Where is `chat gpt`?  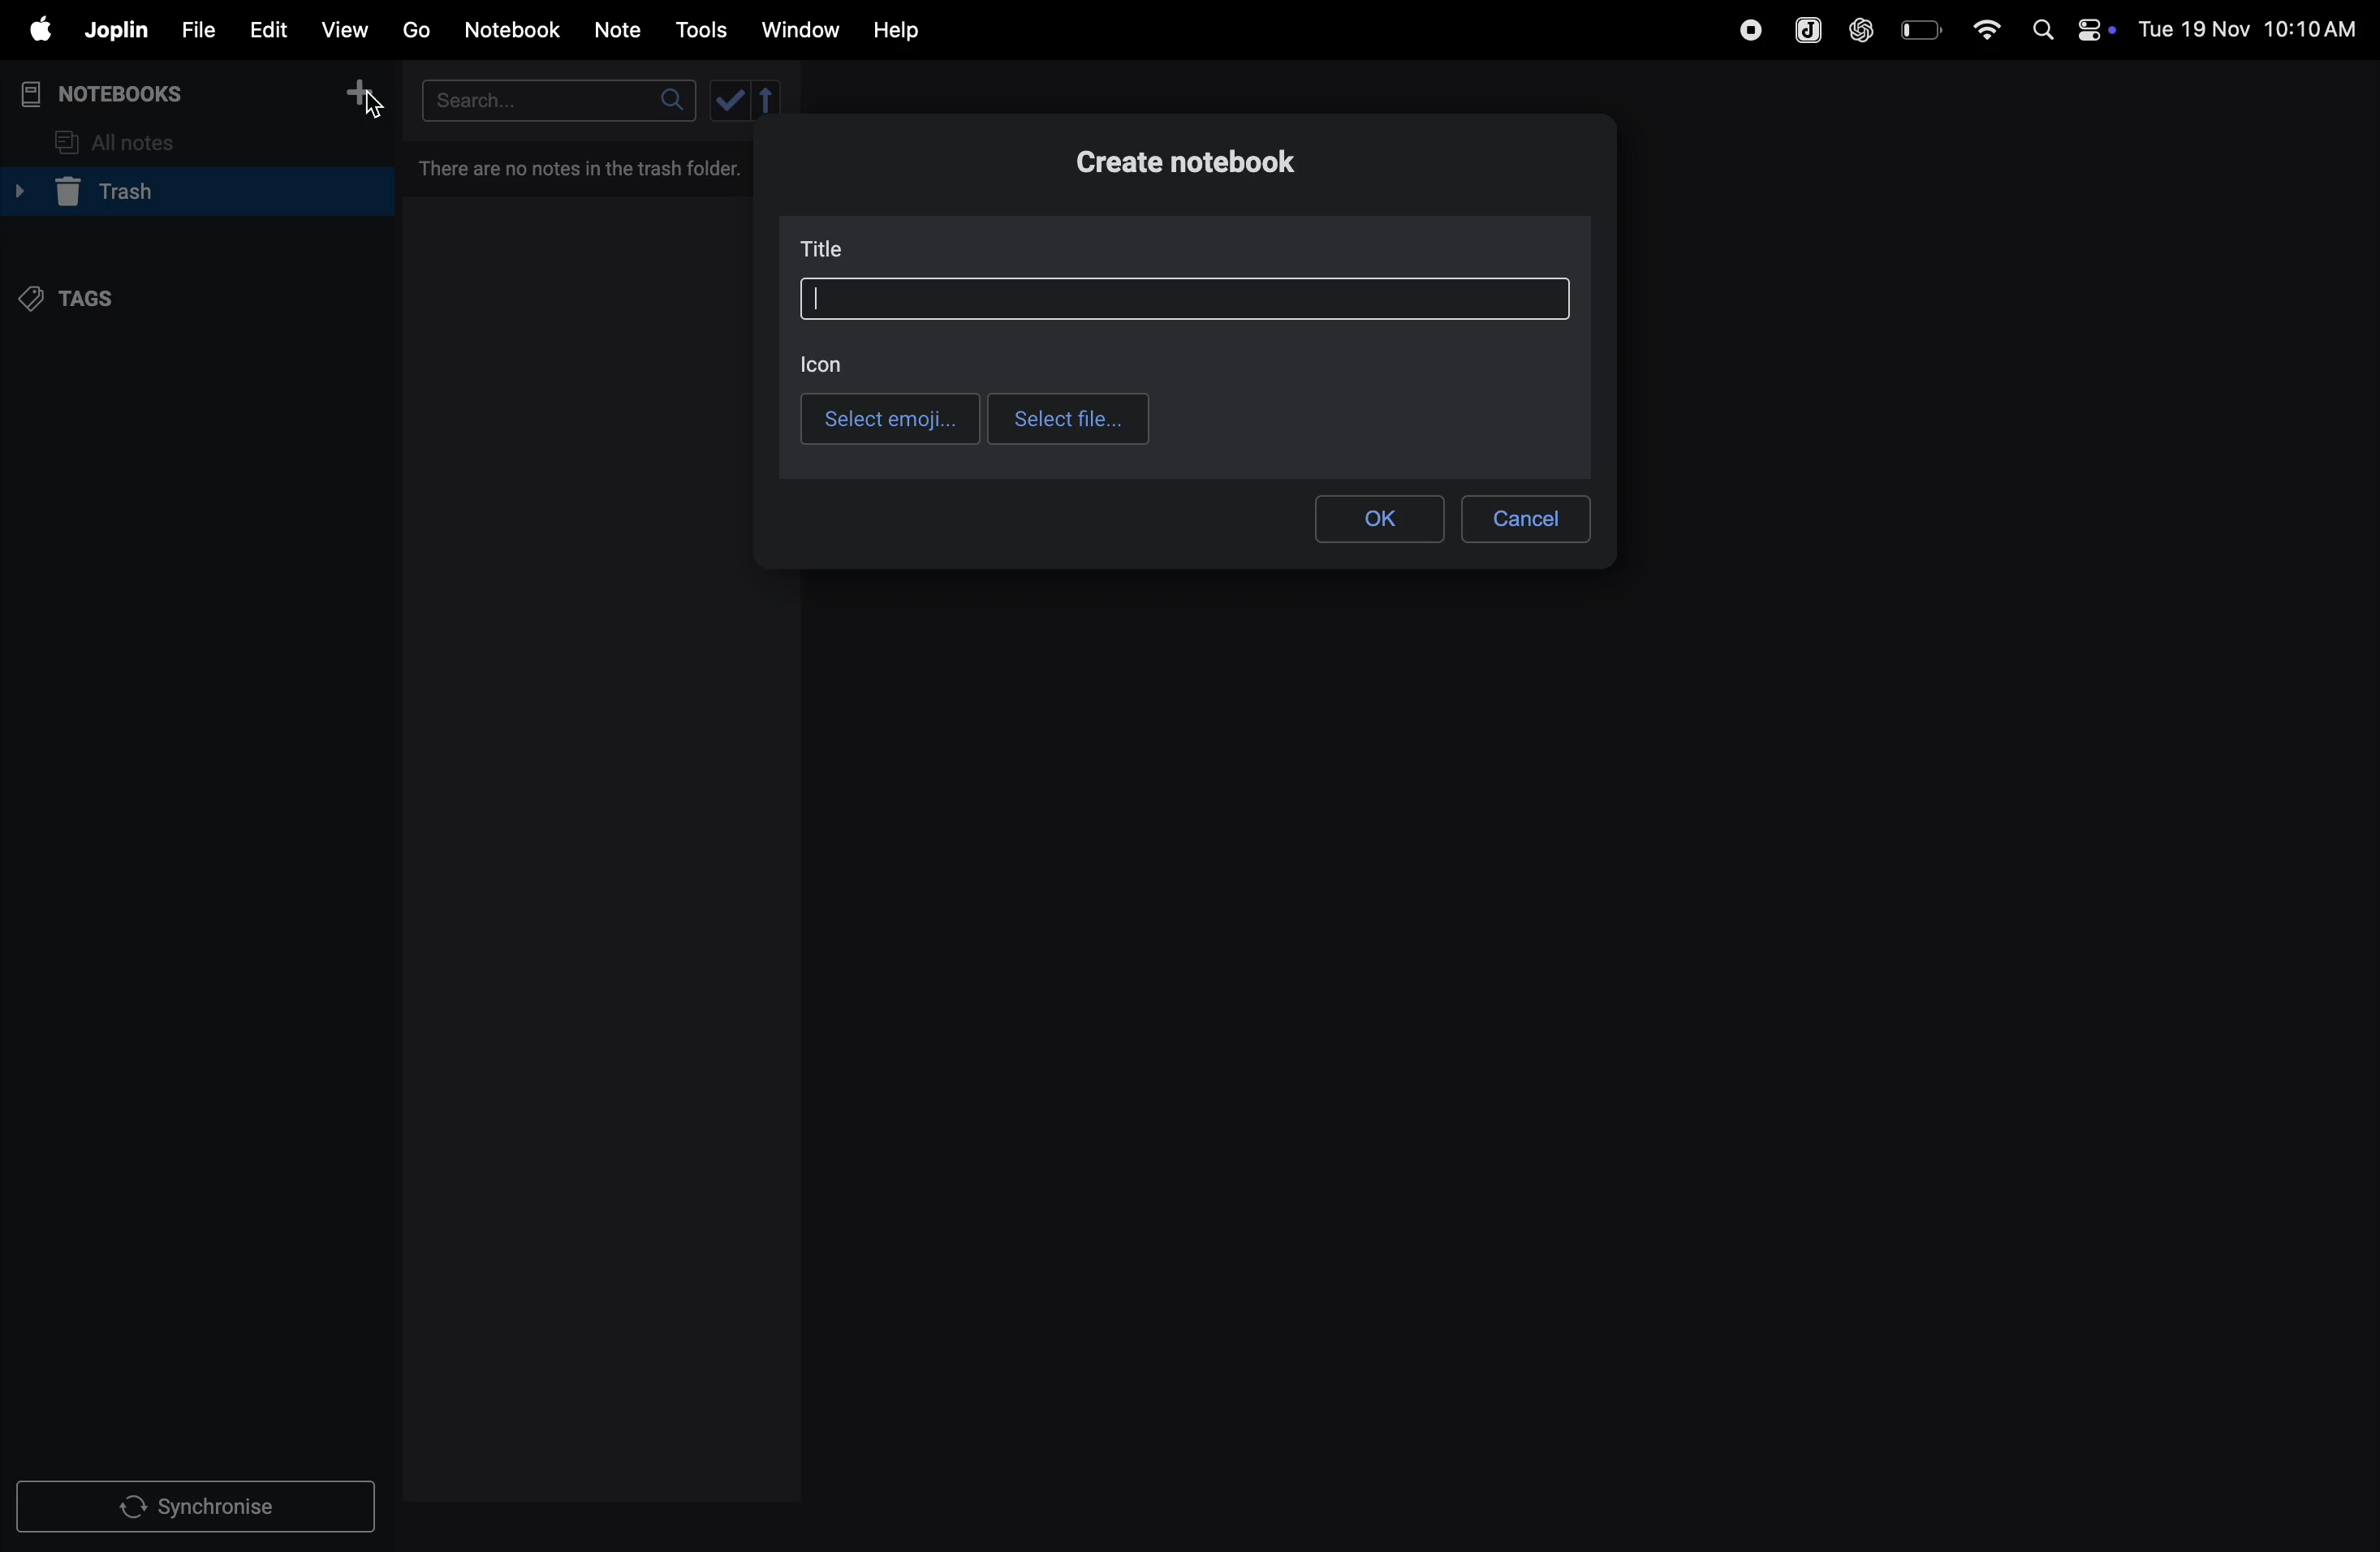
chat gpt is located at coordinates (1858, 29).